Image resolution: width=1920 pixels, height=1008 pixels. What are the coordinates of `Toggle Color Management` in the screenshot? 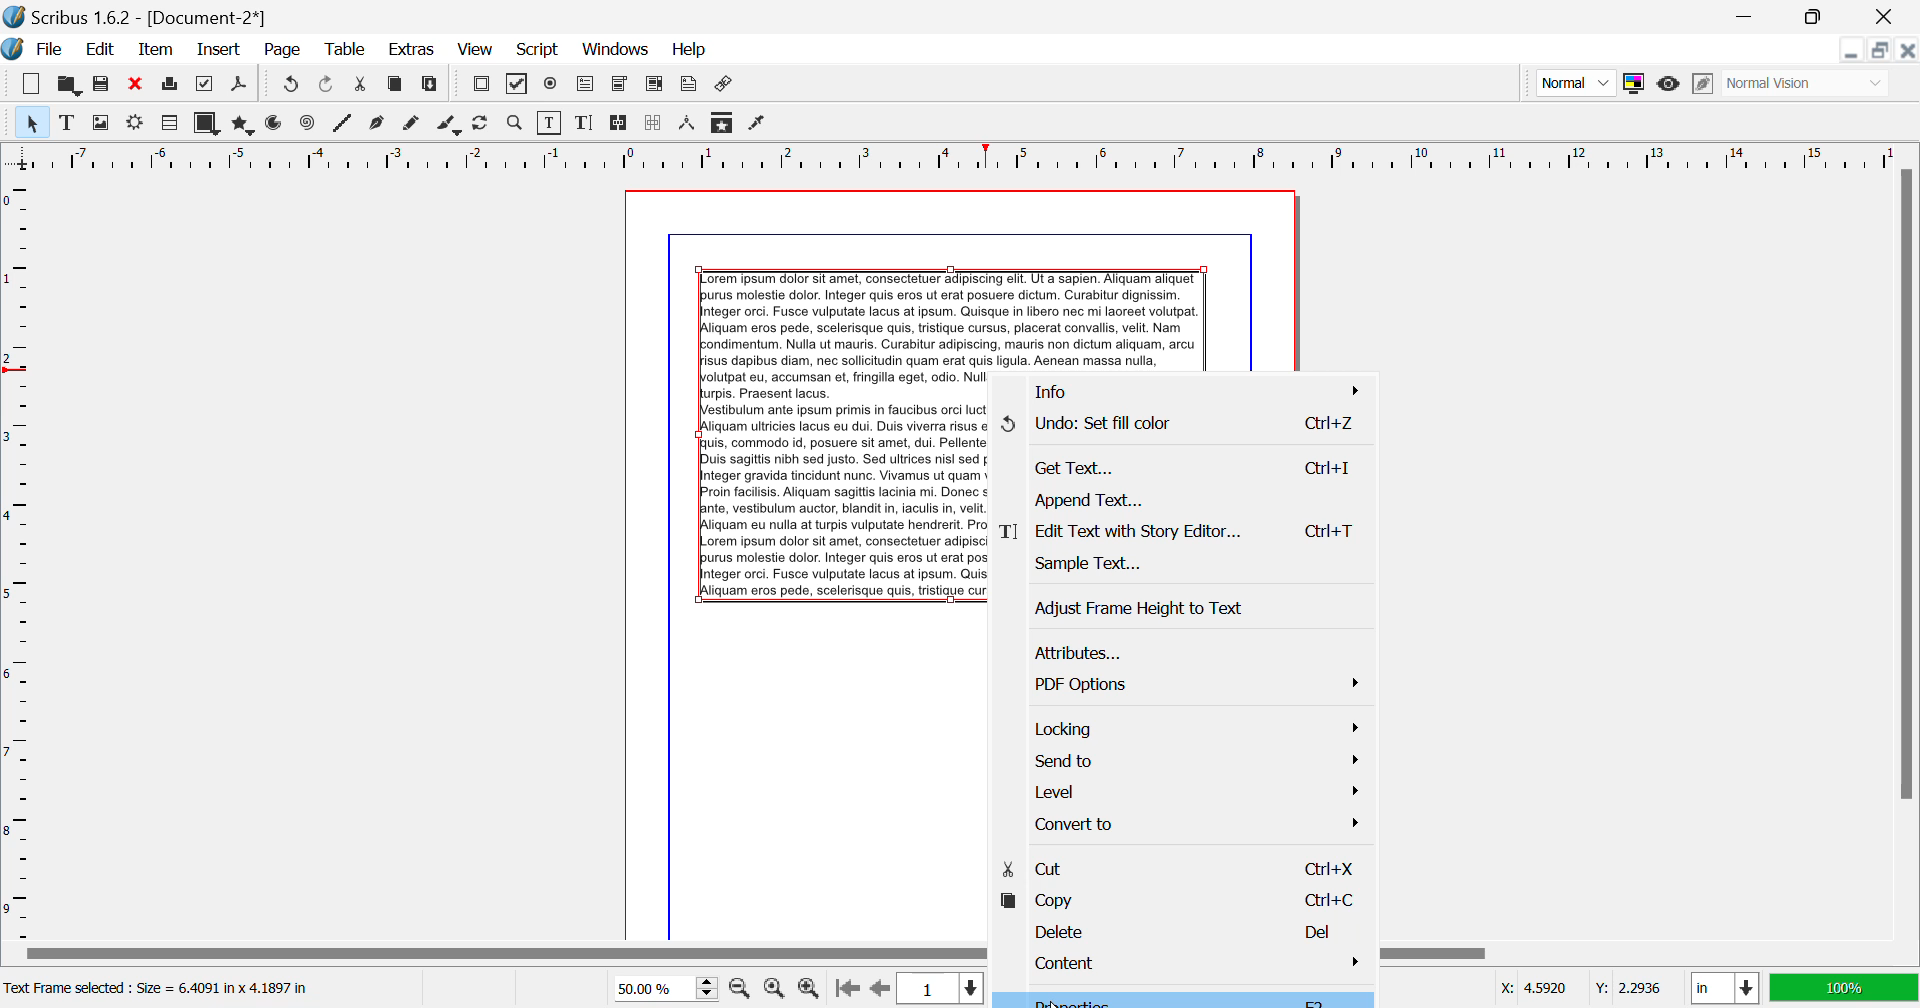 It's located at (1633, 83).